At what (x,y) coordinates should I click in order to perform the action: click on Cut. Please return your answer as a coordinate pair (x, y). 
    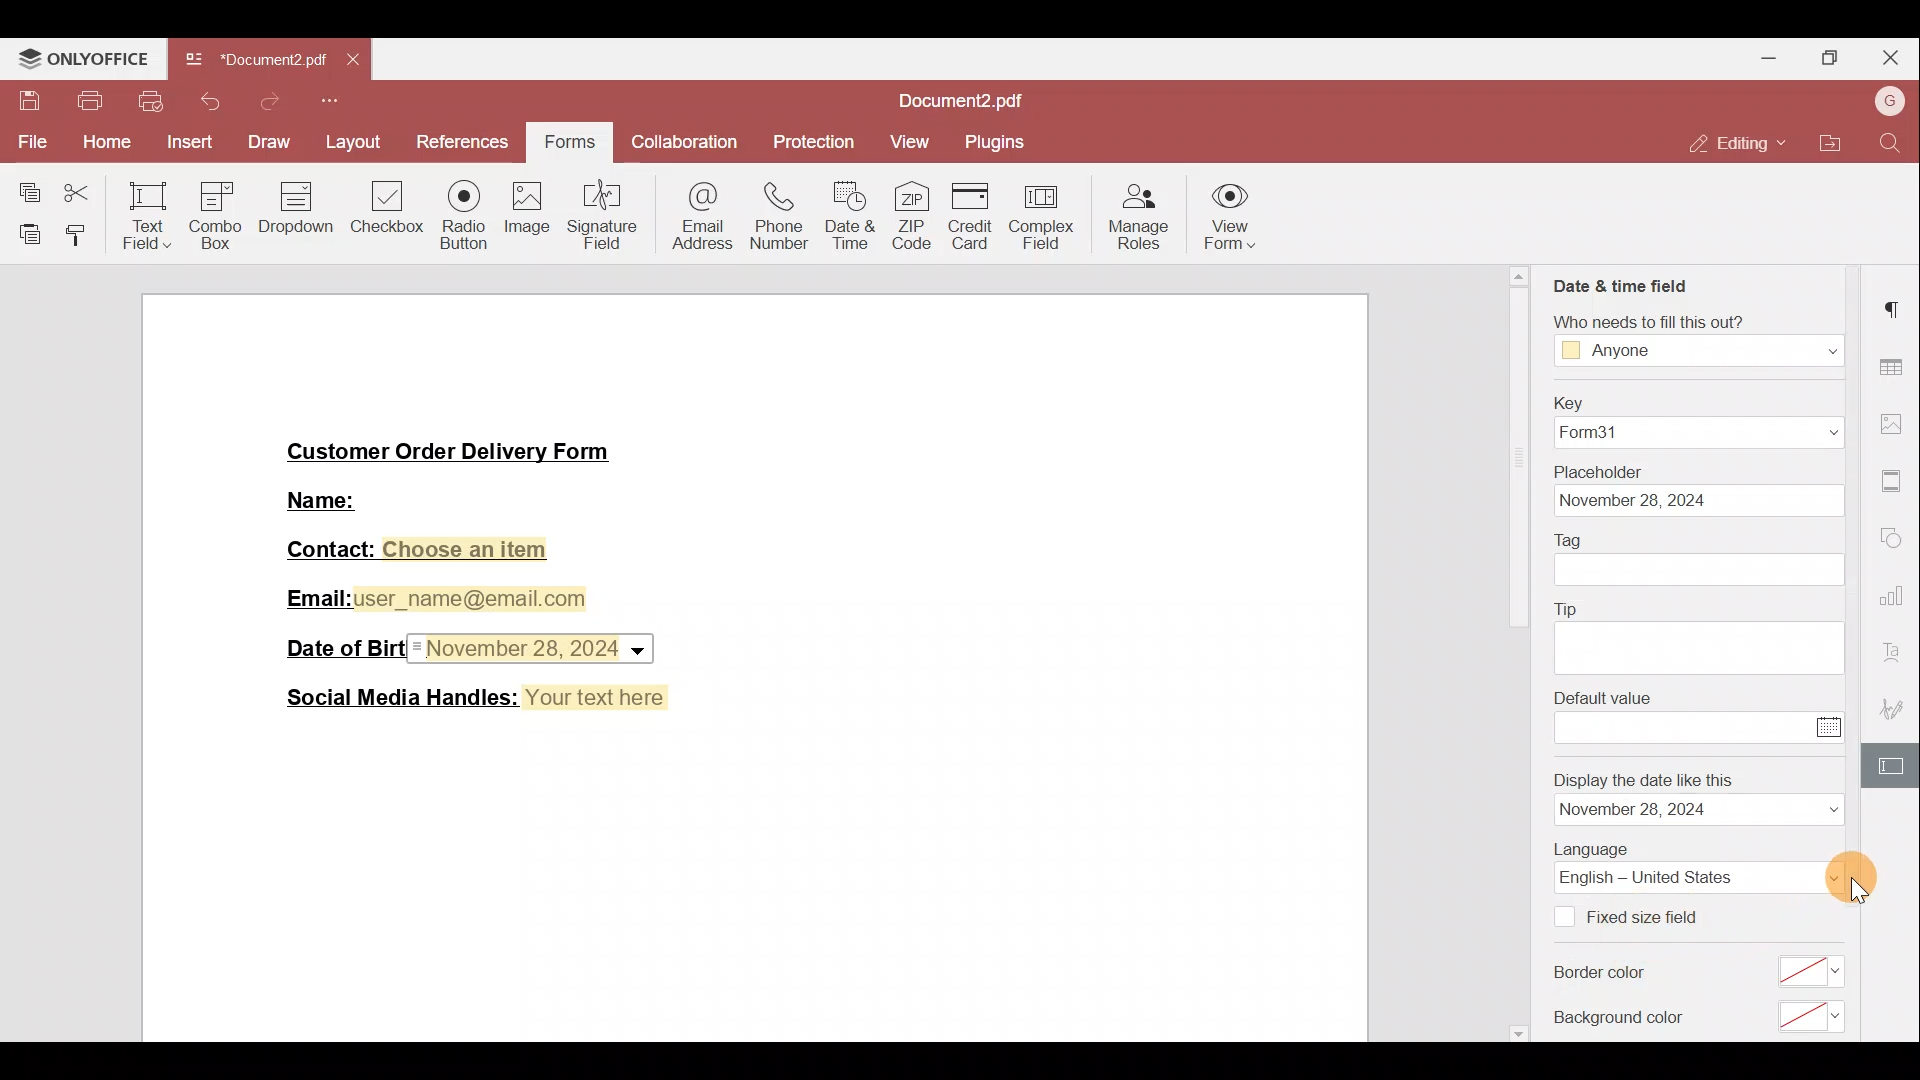
    Looking at the image, I should click on (82, 189).